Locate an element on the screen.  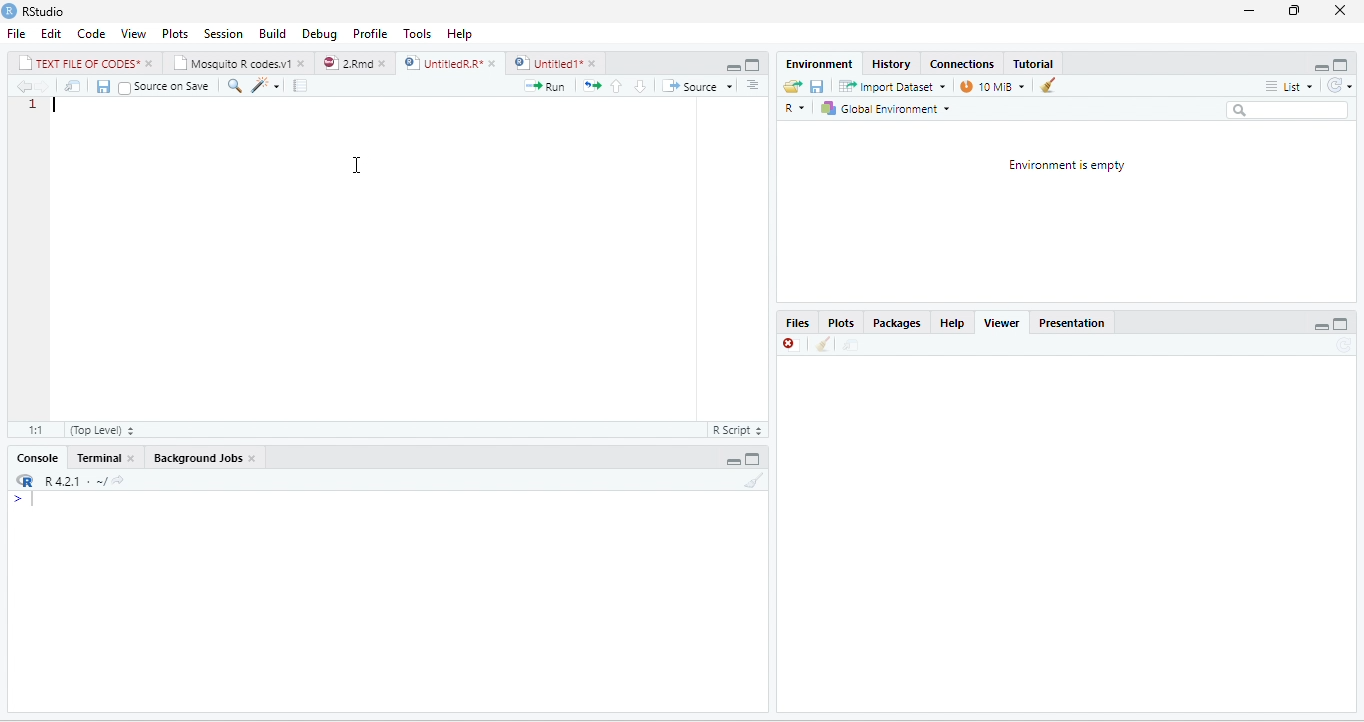
help is located at coordinates (458, 32).